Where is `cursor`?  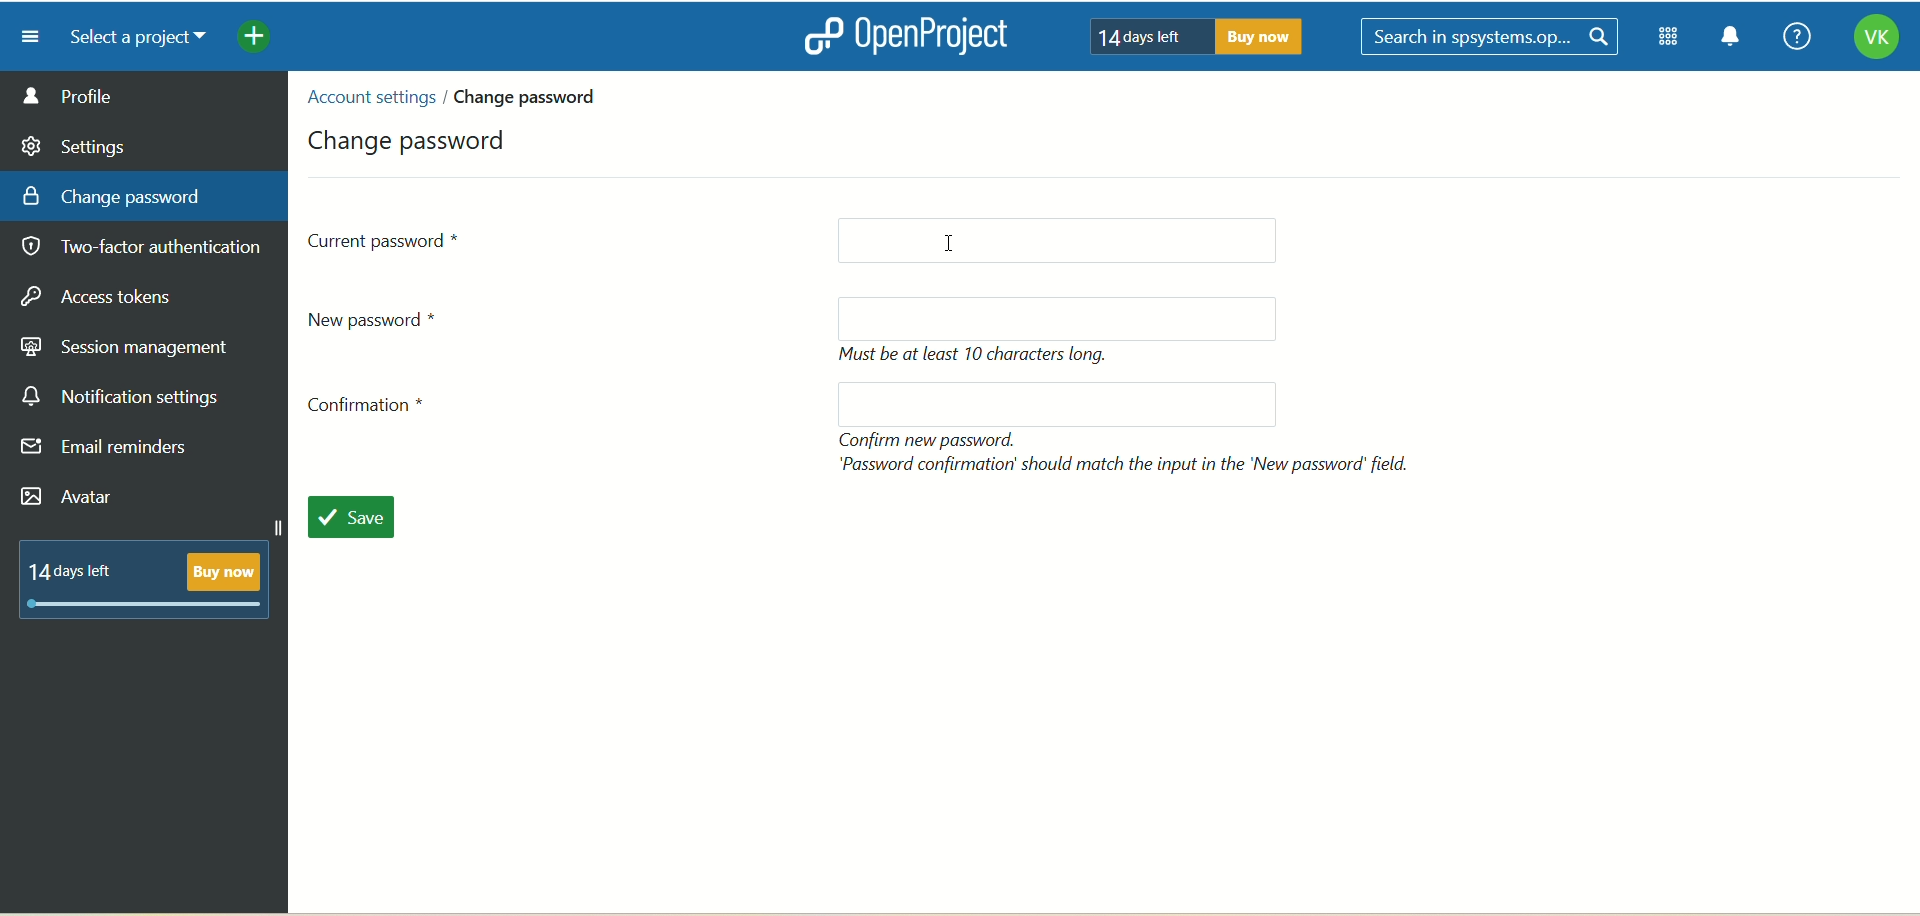
cursor is located at coordinates (956, 239).